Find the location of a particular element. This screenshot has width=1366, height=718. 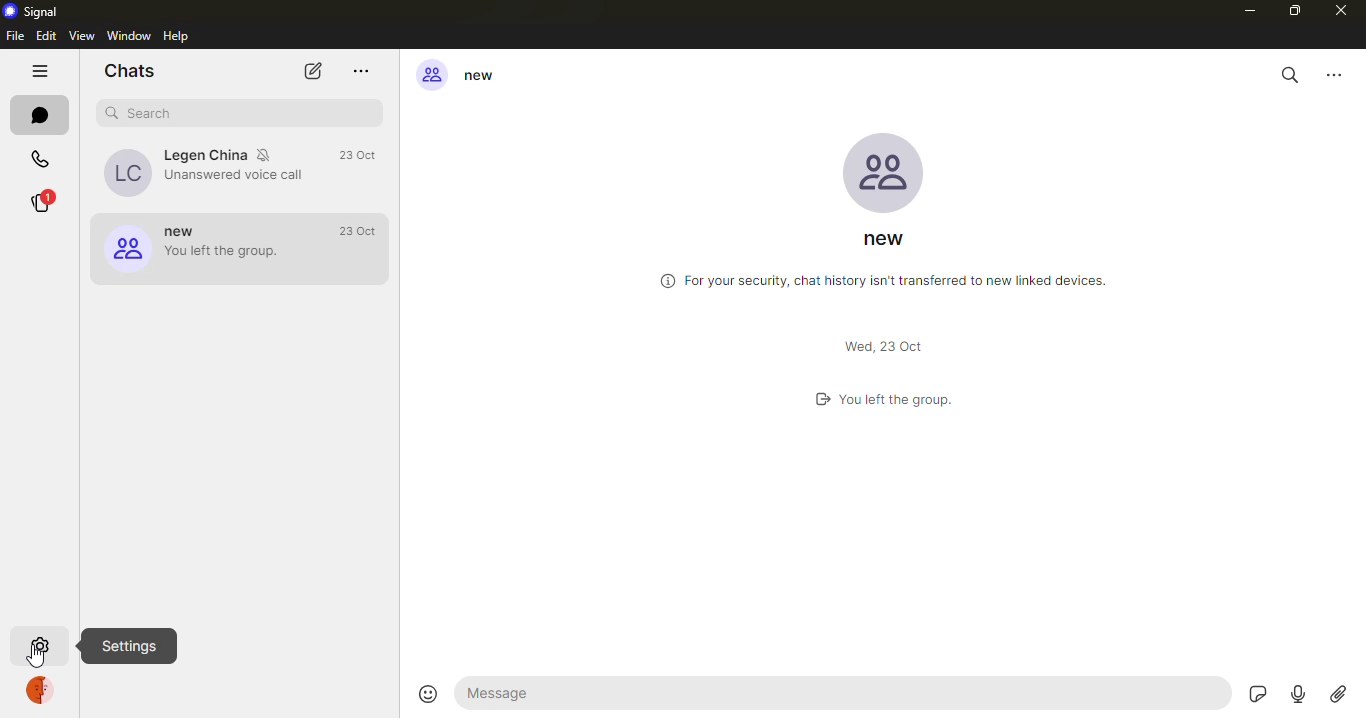

chats is located at coordinates (129, 70).